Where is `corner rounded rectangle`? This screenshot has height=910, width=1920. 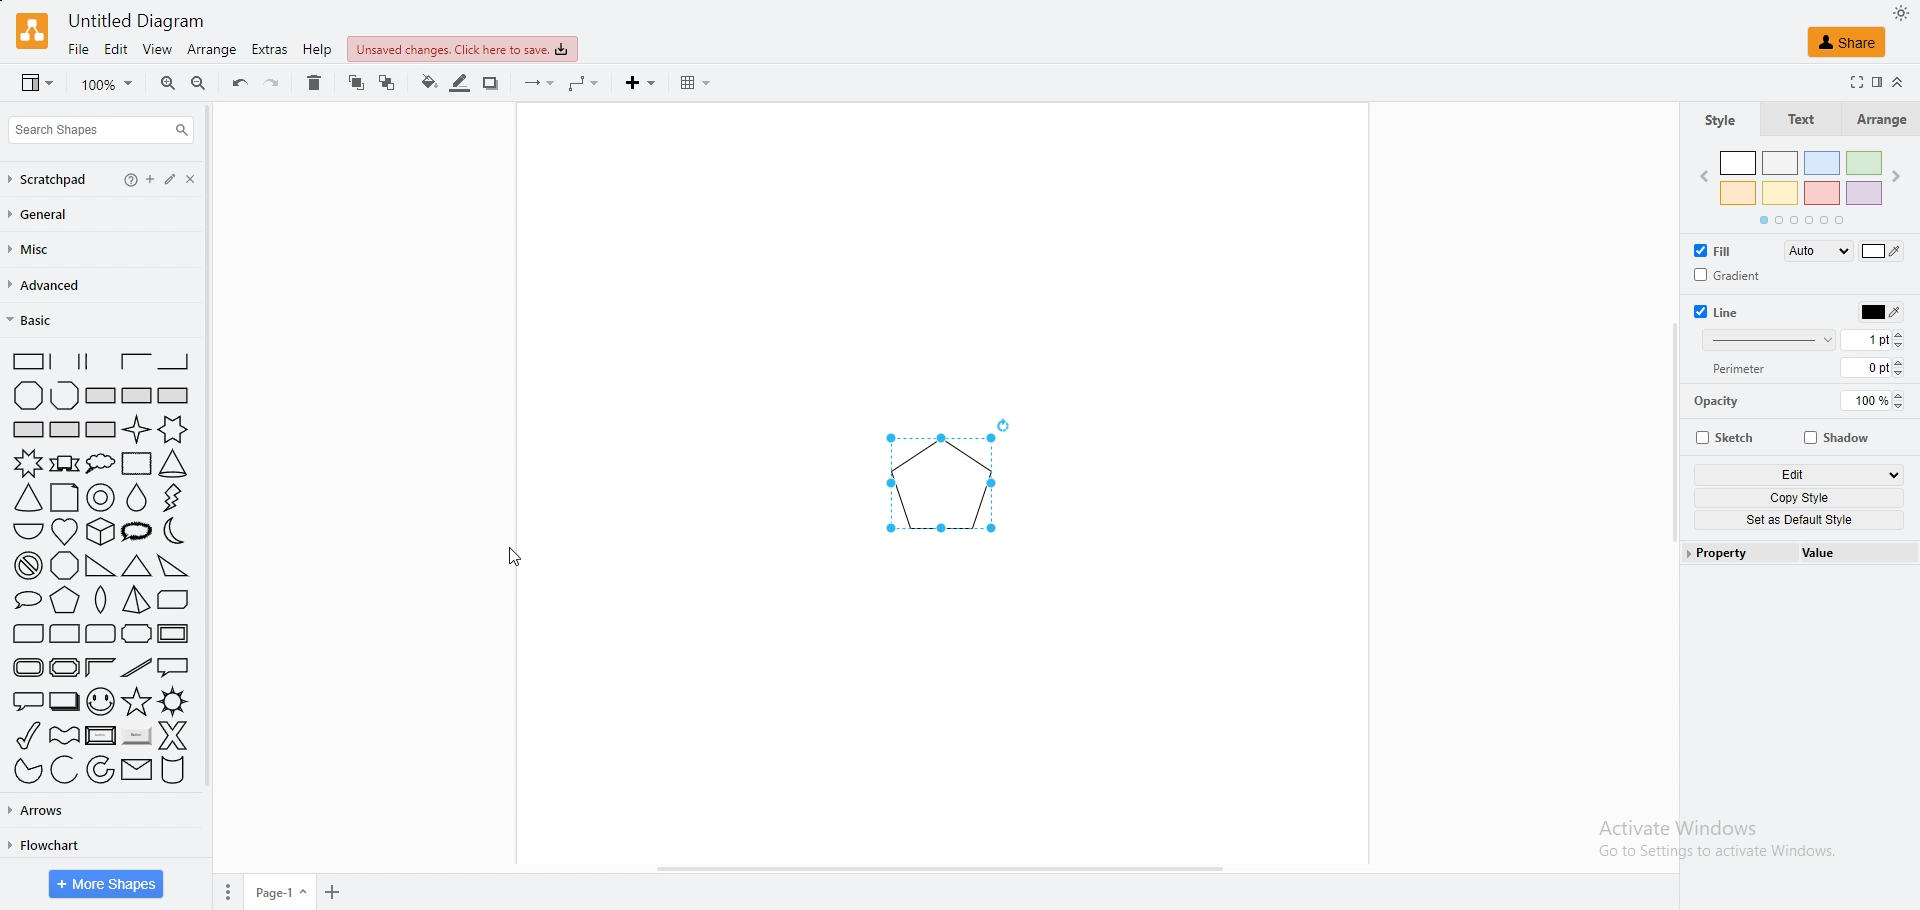
corner rounded rectangle is located at coordinates (65, 635).